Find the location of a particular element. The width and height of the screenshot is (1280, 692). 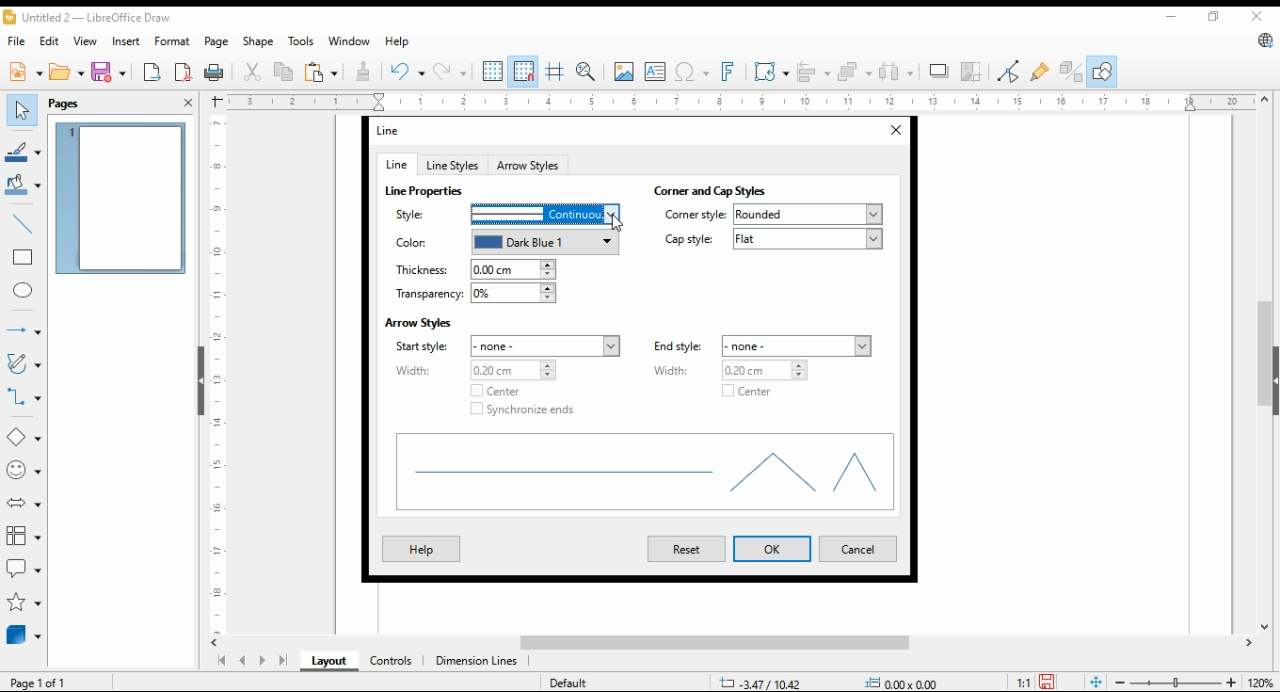

insert line is located at coordinates (24, 224).